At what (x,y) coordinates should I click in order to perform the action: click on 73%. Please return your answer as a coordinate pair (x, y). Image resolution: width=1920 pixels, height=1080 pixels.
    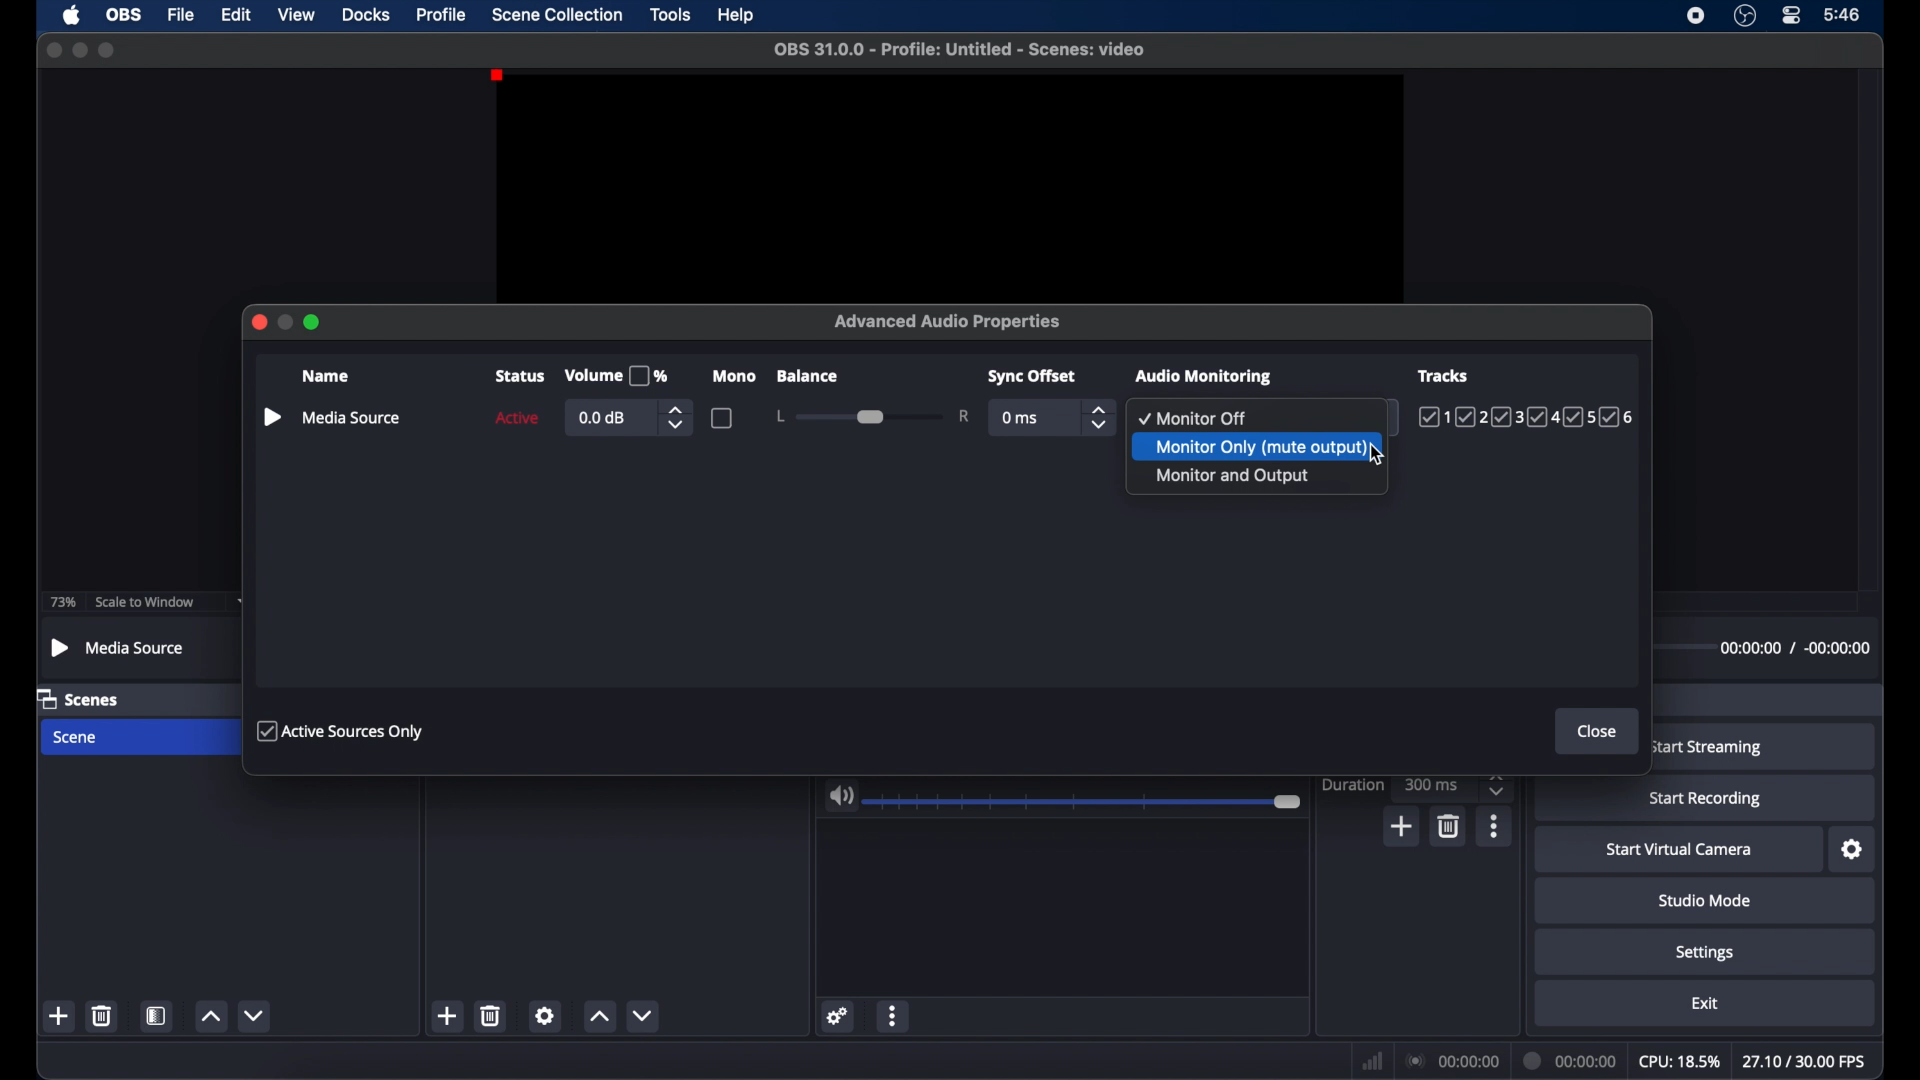
    Looking at the image, I should click on (62, 602).